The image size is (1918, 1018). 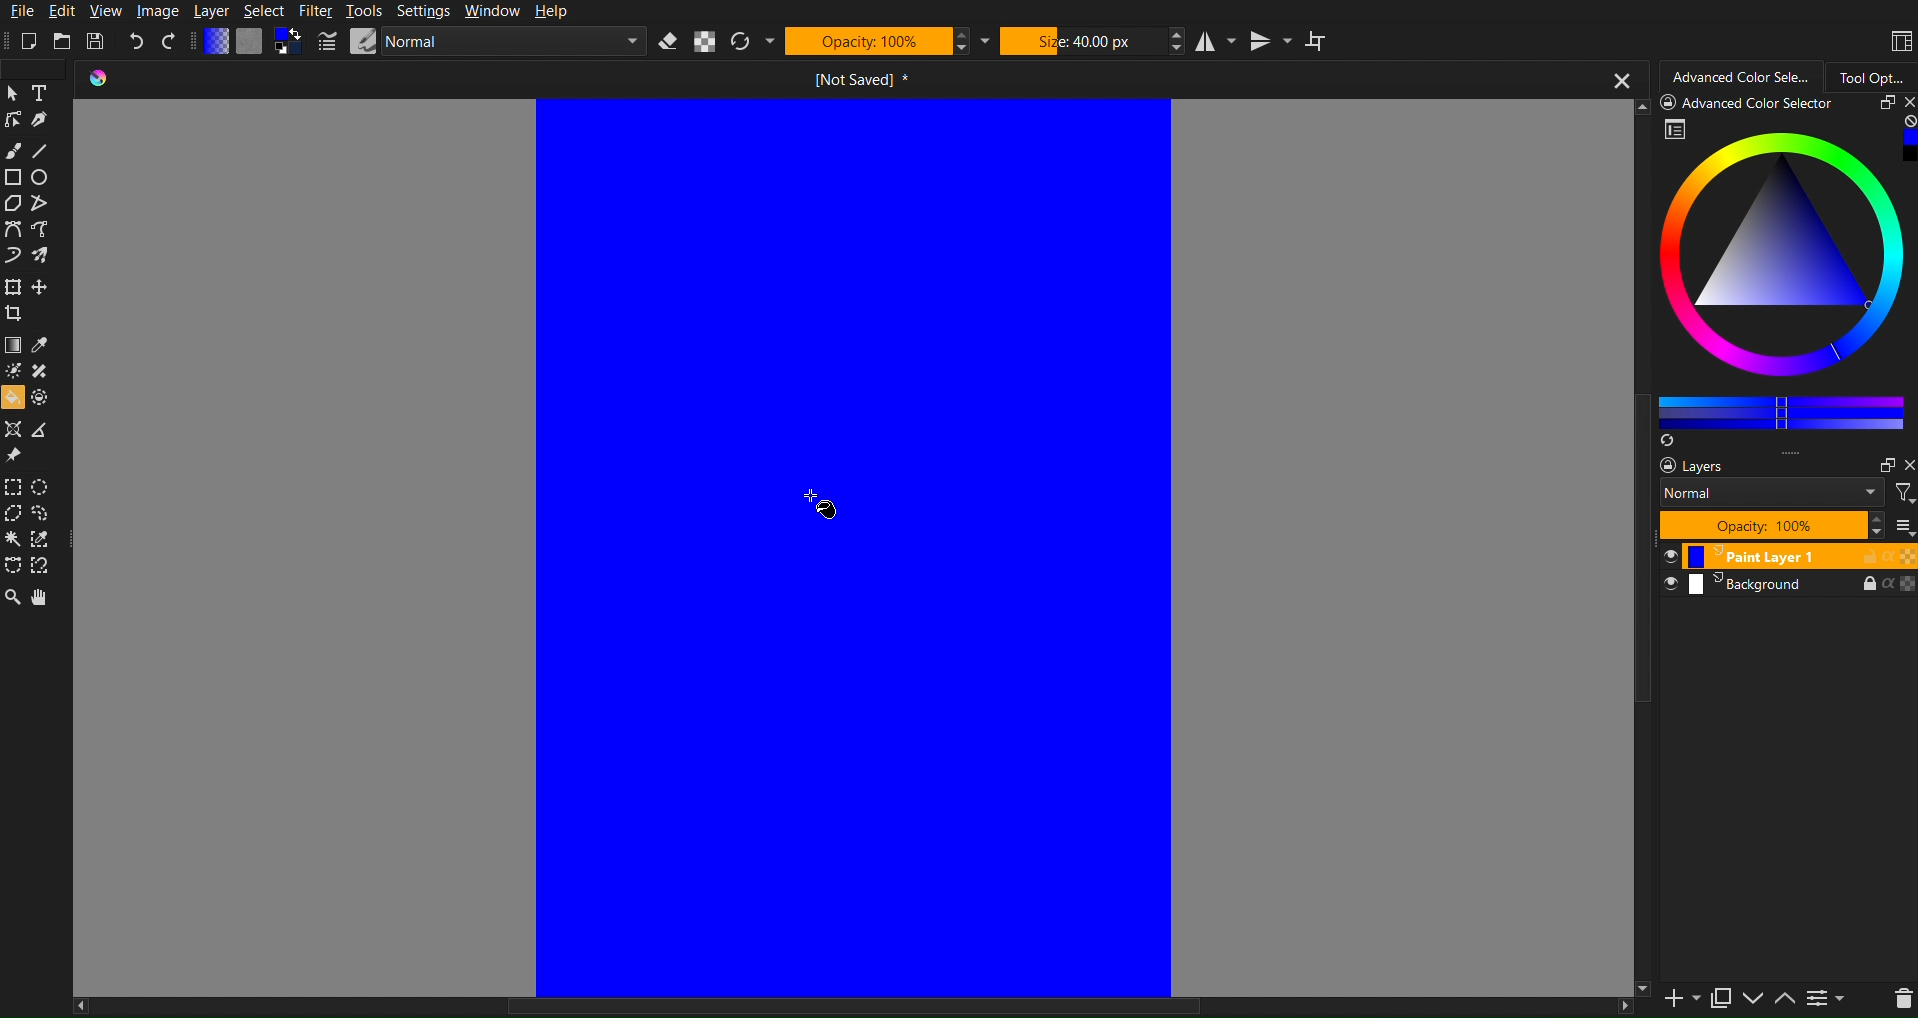 I want to click on Size: 40.00 px, so click(x=1094, y=40).